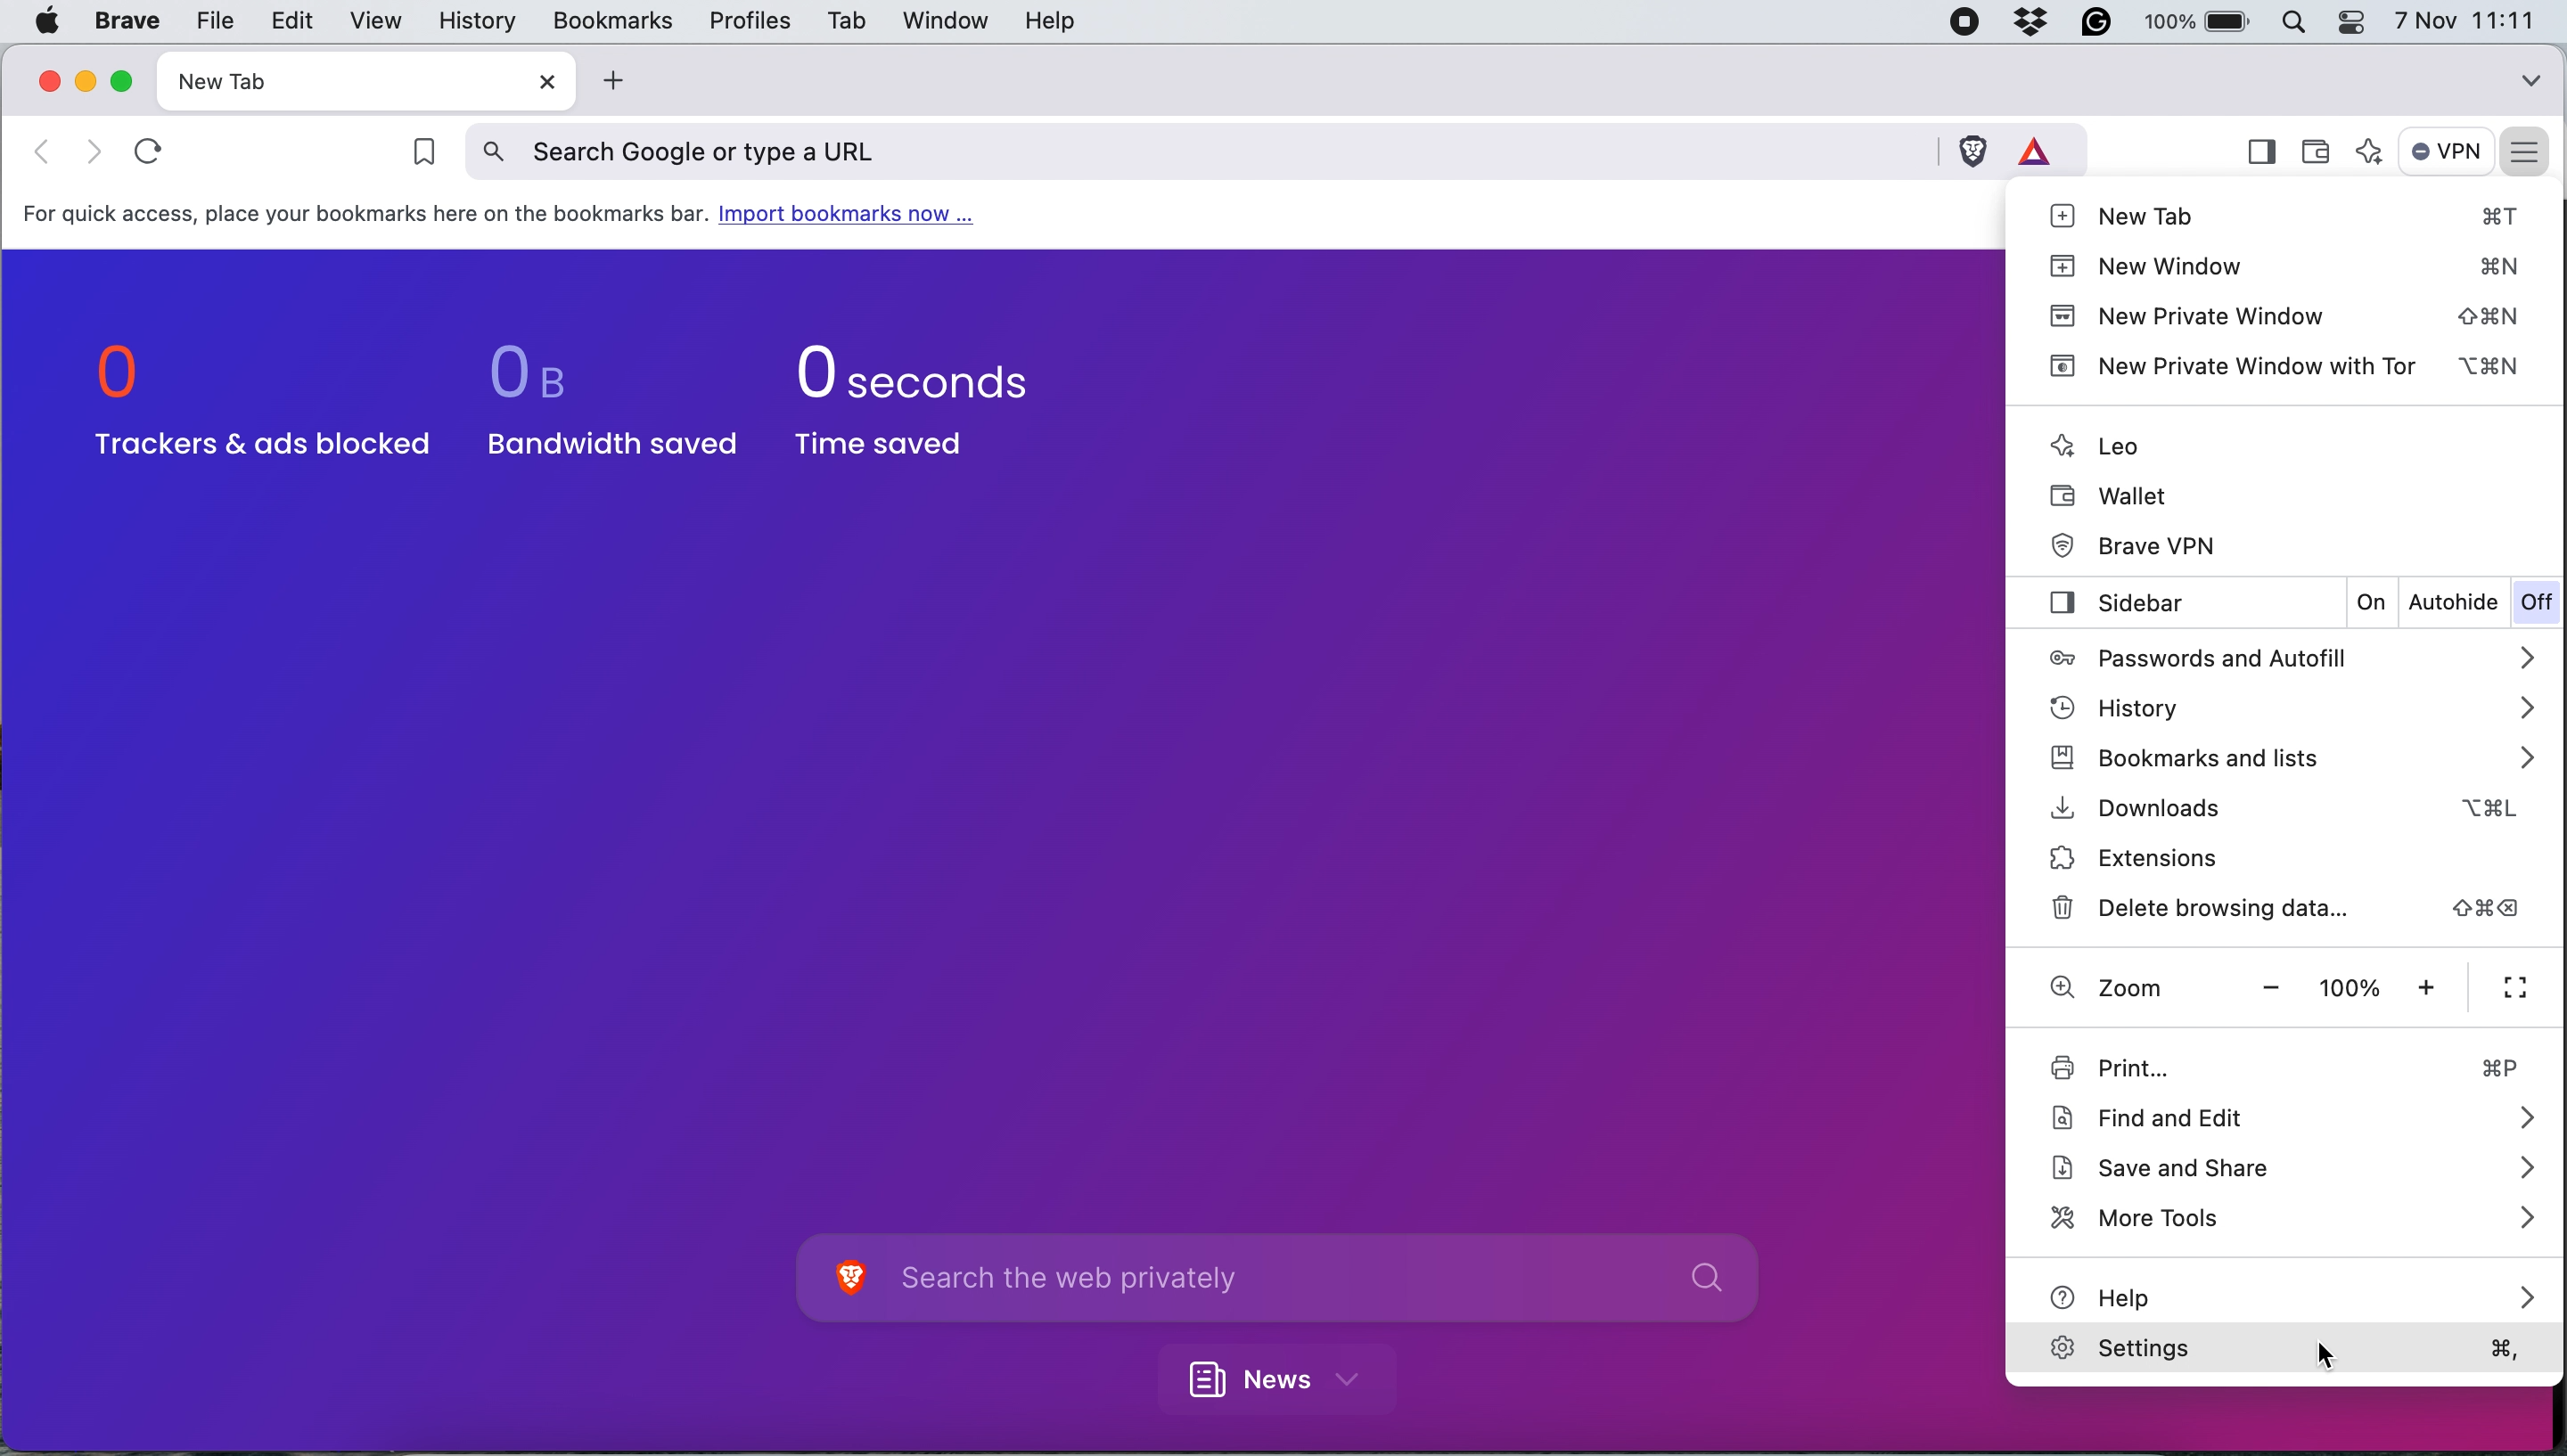 The height and width of the screenshot is (1456, 2567). Describe the element at coordinates (474, 22) in the screenshot. I see `history` at that location.